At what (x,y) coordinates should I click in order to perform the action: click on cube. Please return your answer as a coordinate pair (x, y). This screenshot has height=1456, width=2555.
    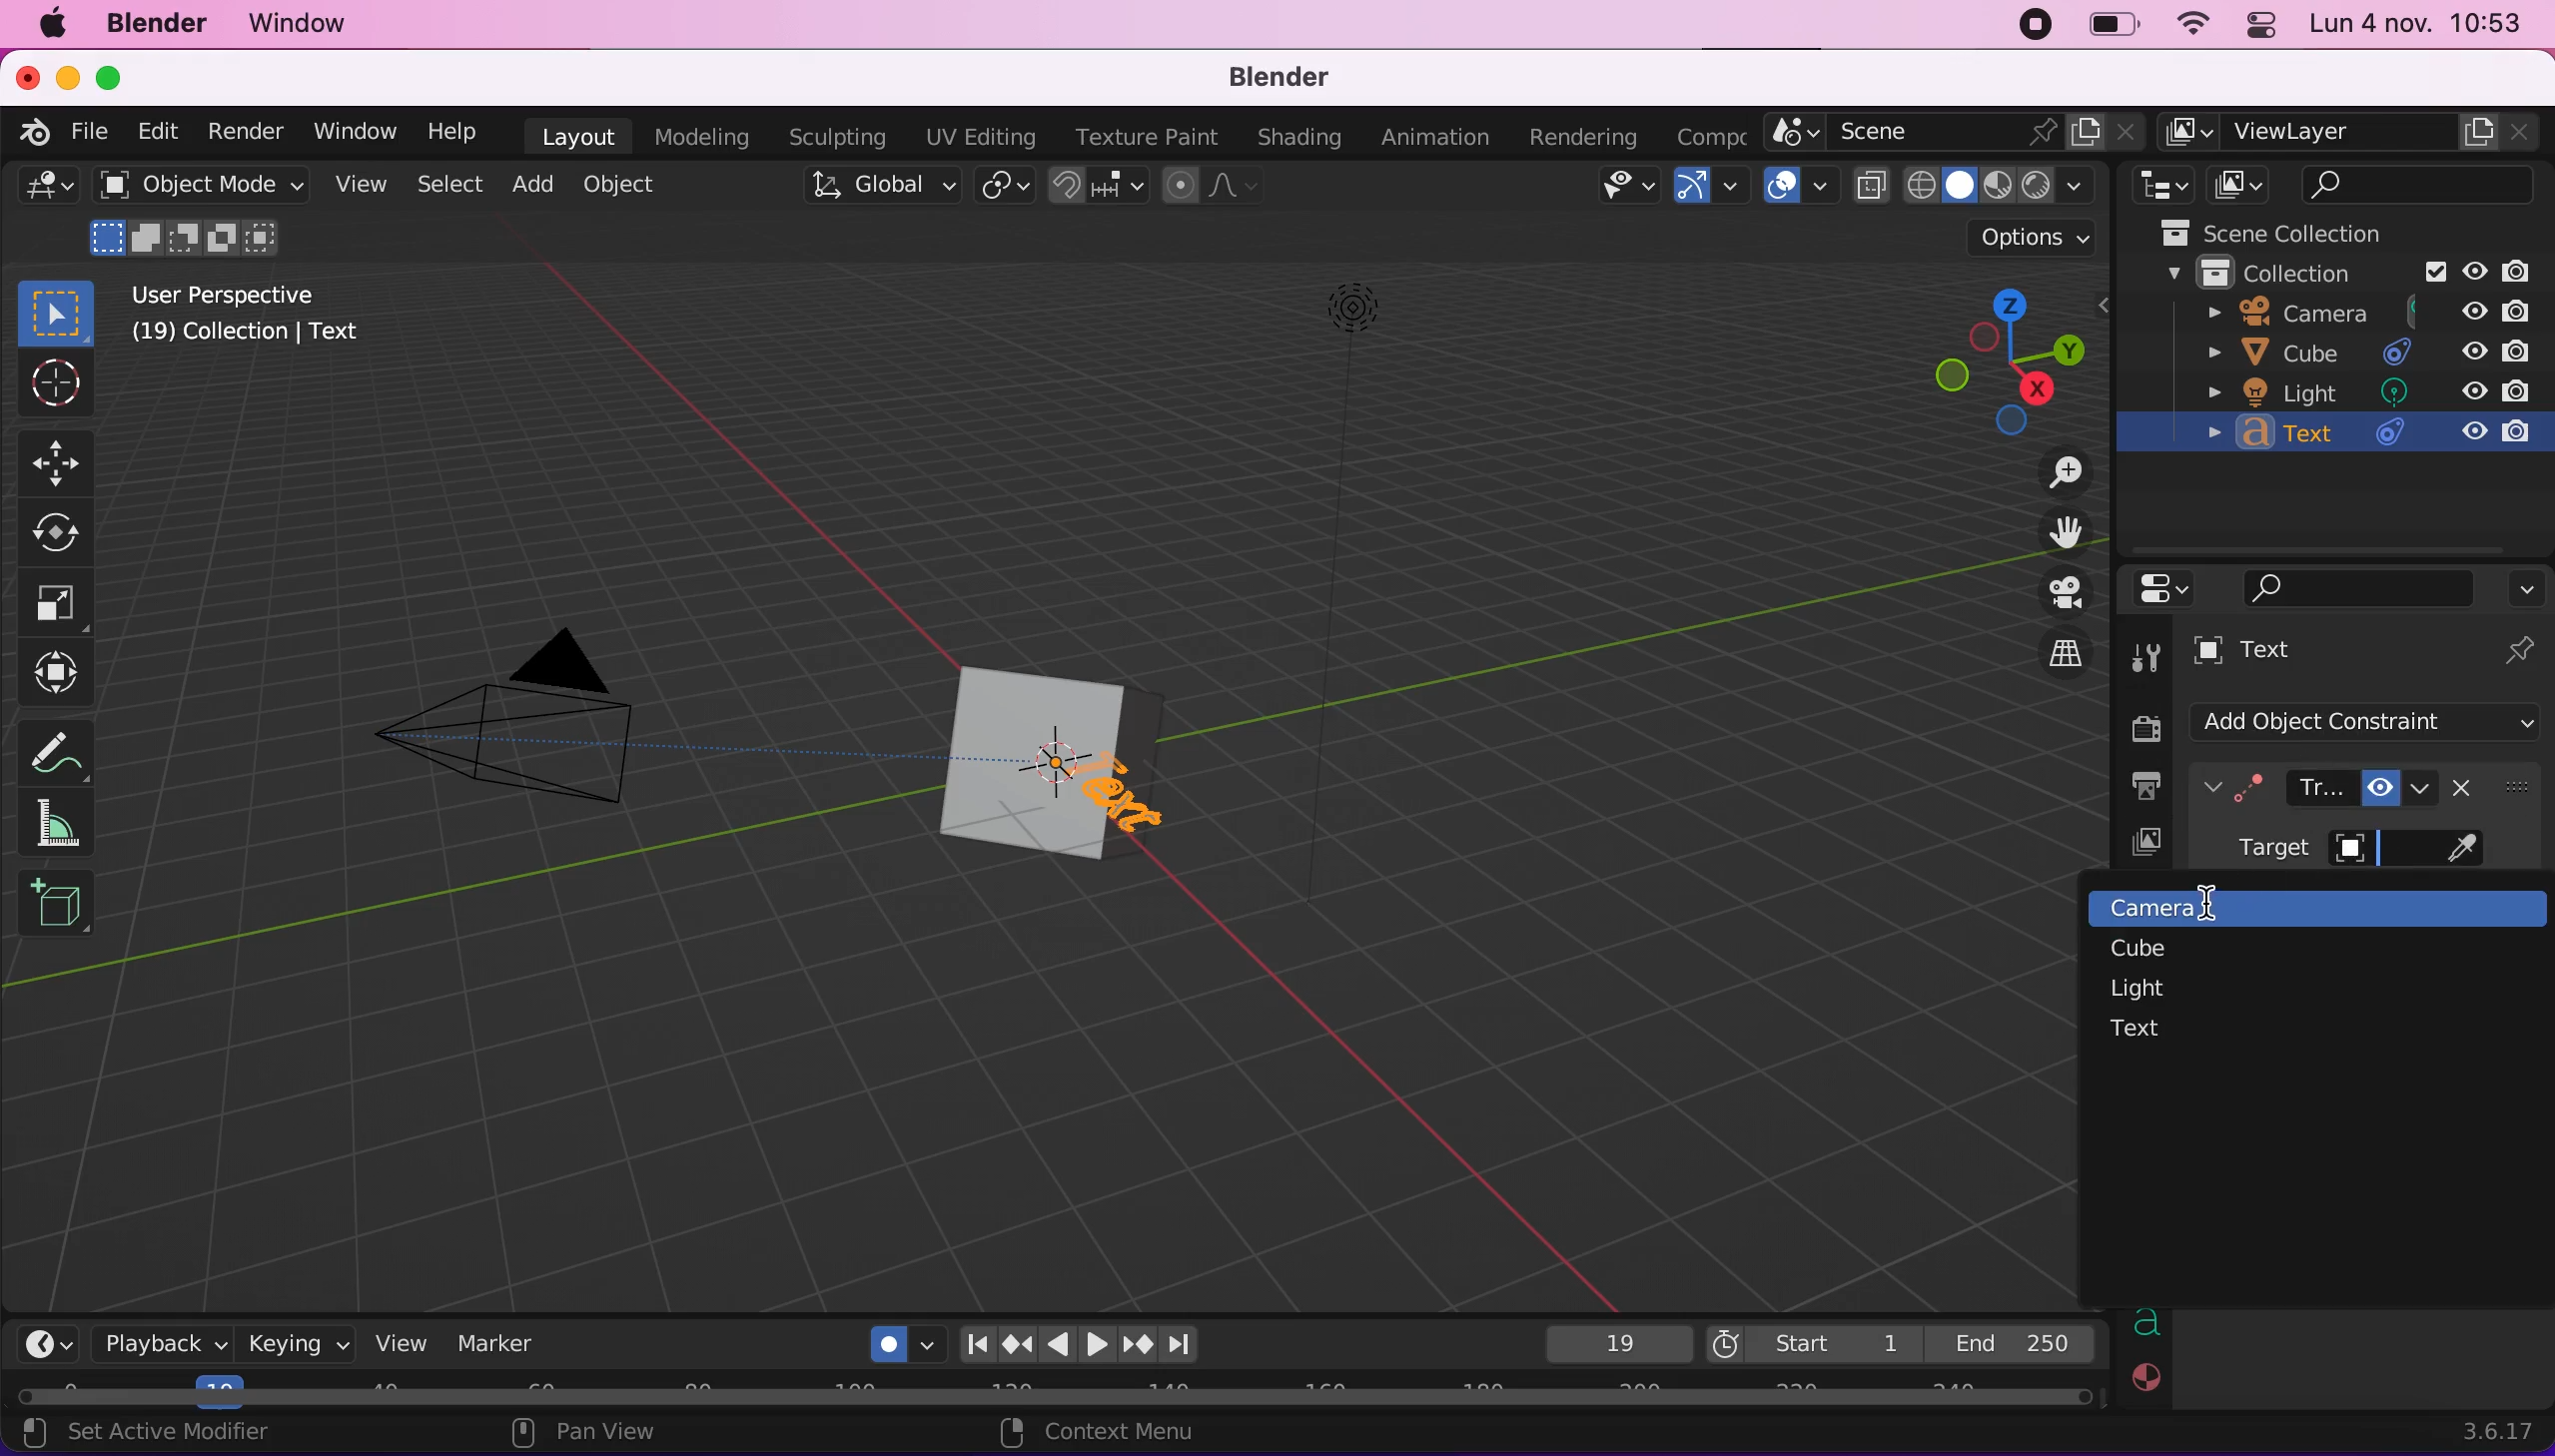
    Looking at the image, I should click on (2355, 352).